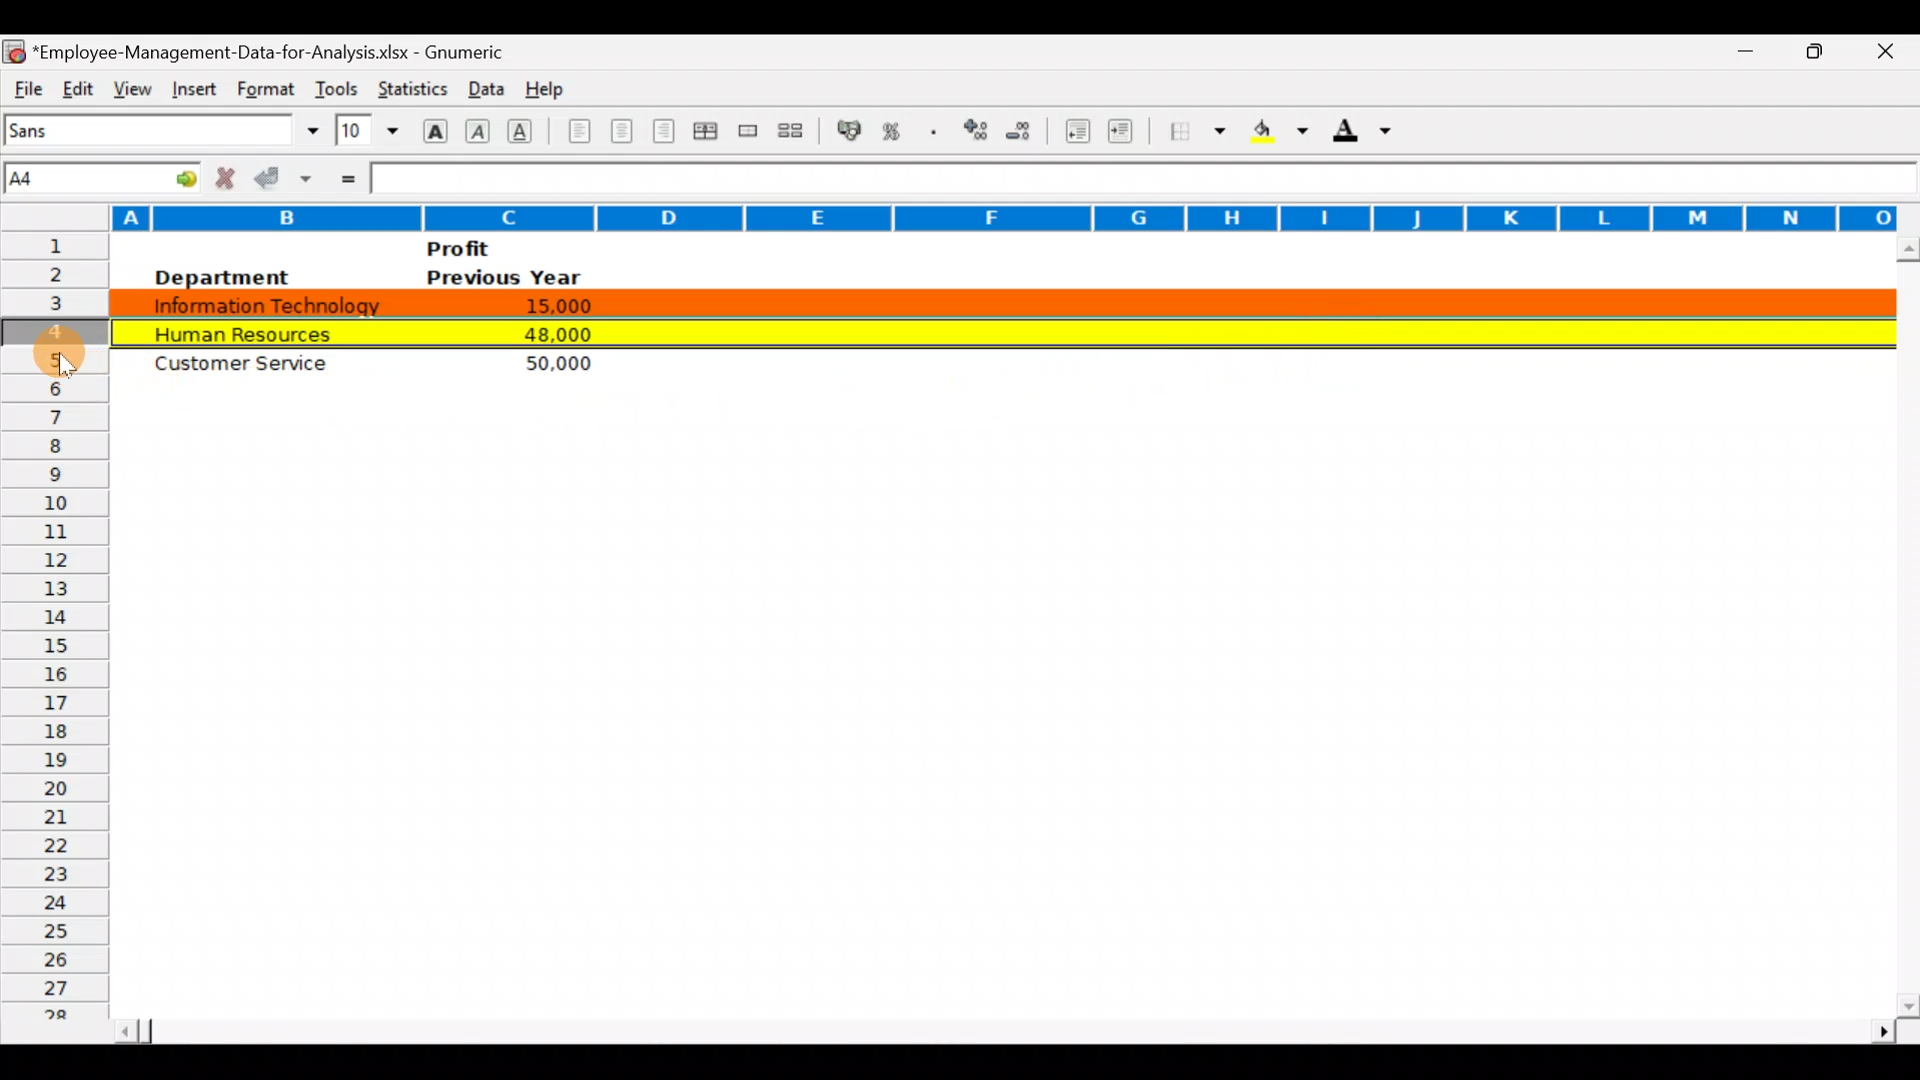 The width and height of the screenshot is (1920, 1080). I want to click on Help, so click(546, 85).